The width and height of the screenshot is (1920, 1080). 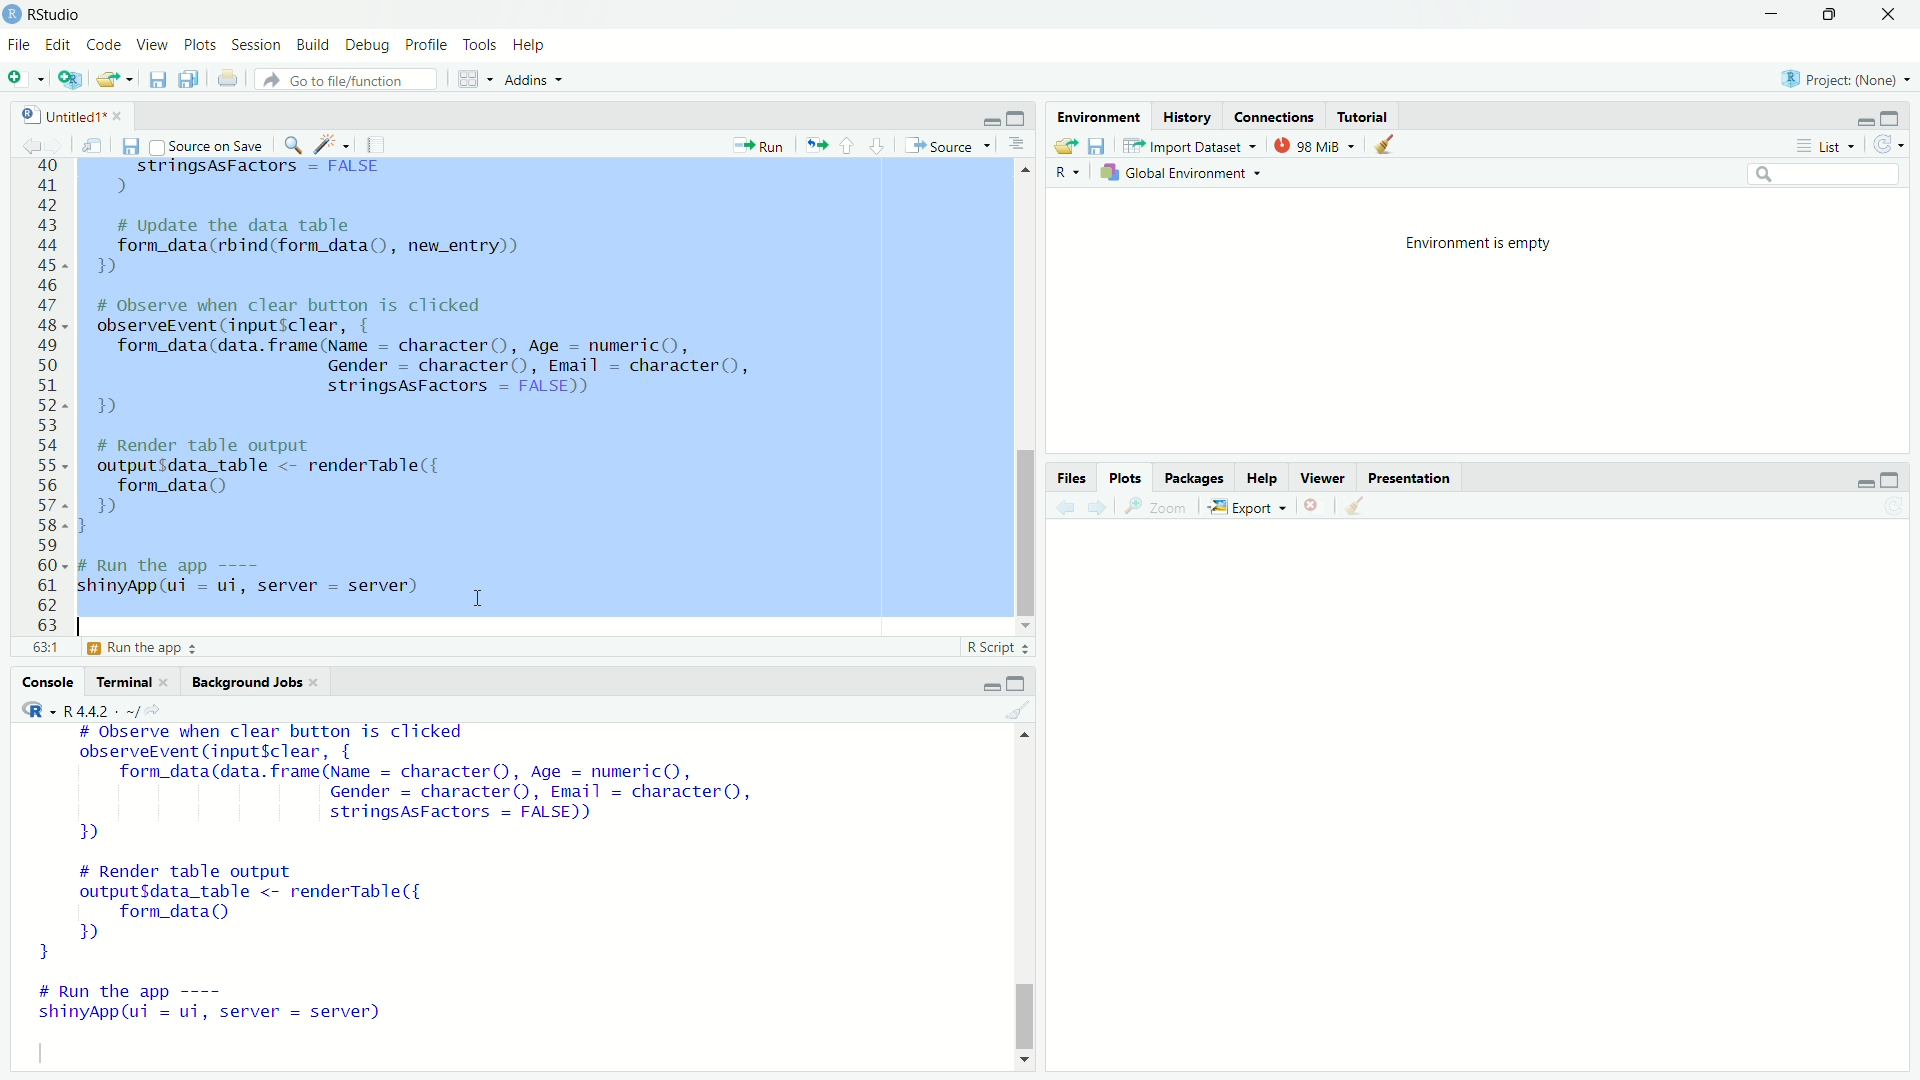 I want to click on code to observe when clear button is clicked, so click(x=426, y=786).